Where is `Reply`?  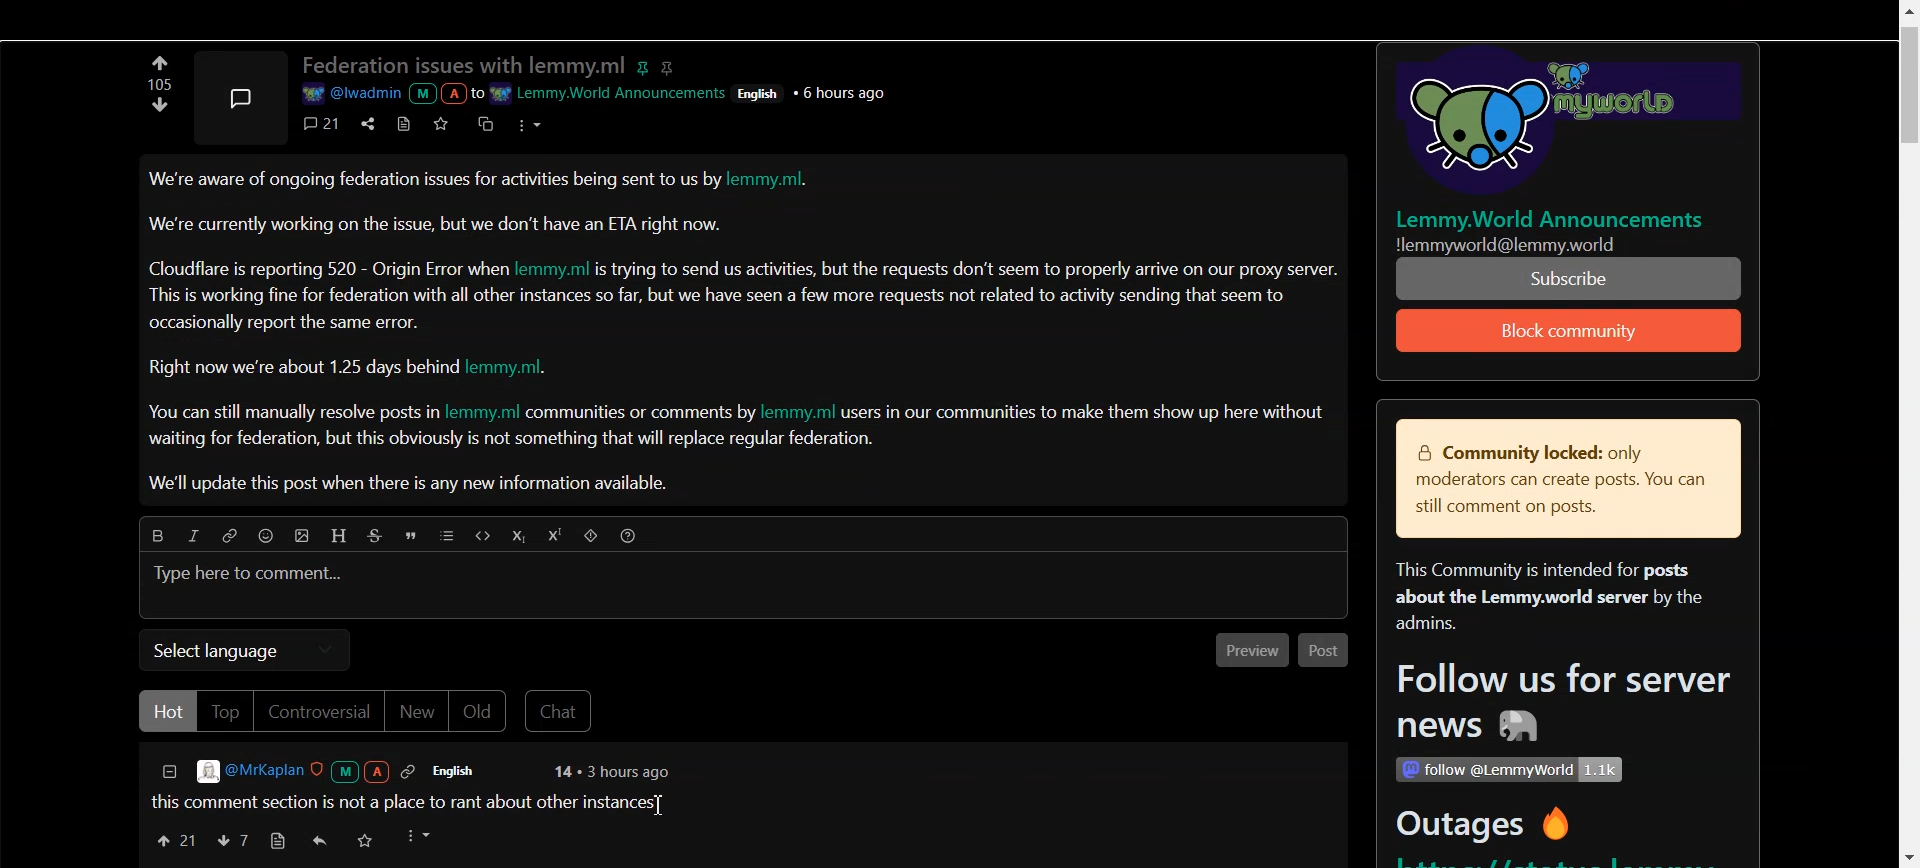 Reply is located at coordinates (321, 841).